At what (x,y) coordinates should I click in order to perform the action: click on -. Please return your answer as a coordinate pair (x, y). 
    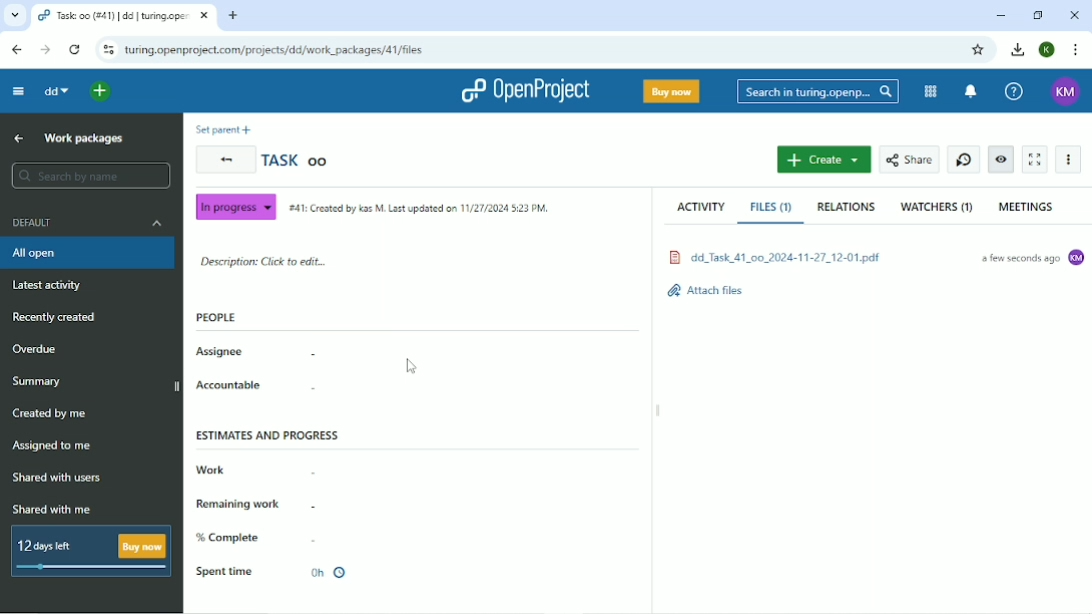
    Looking at the image, I should click on (330, 391).